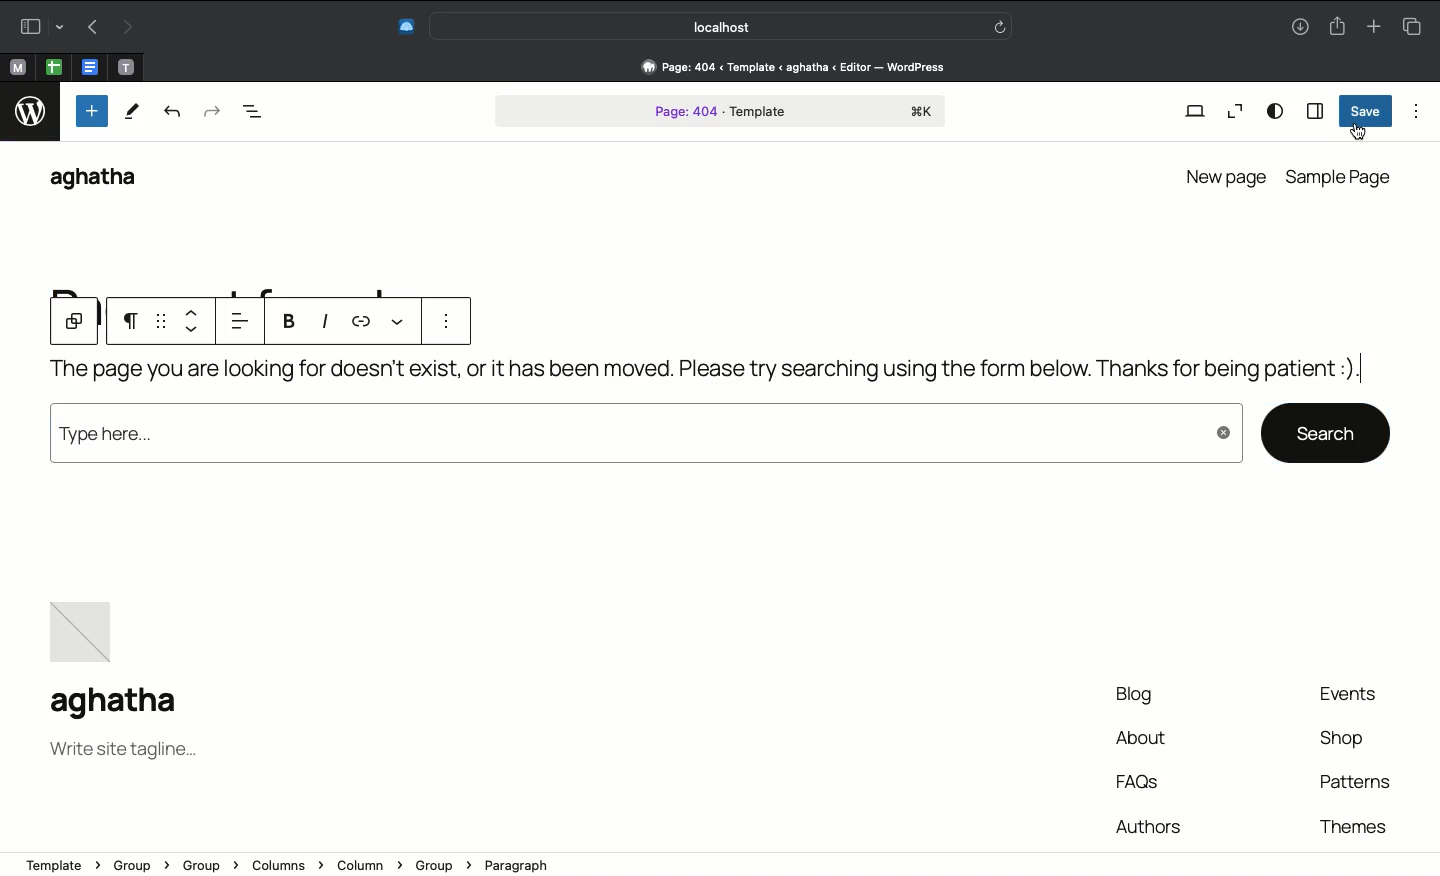 The image size is (1440, 876). I want to click on options, so click(440, 323).